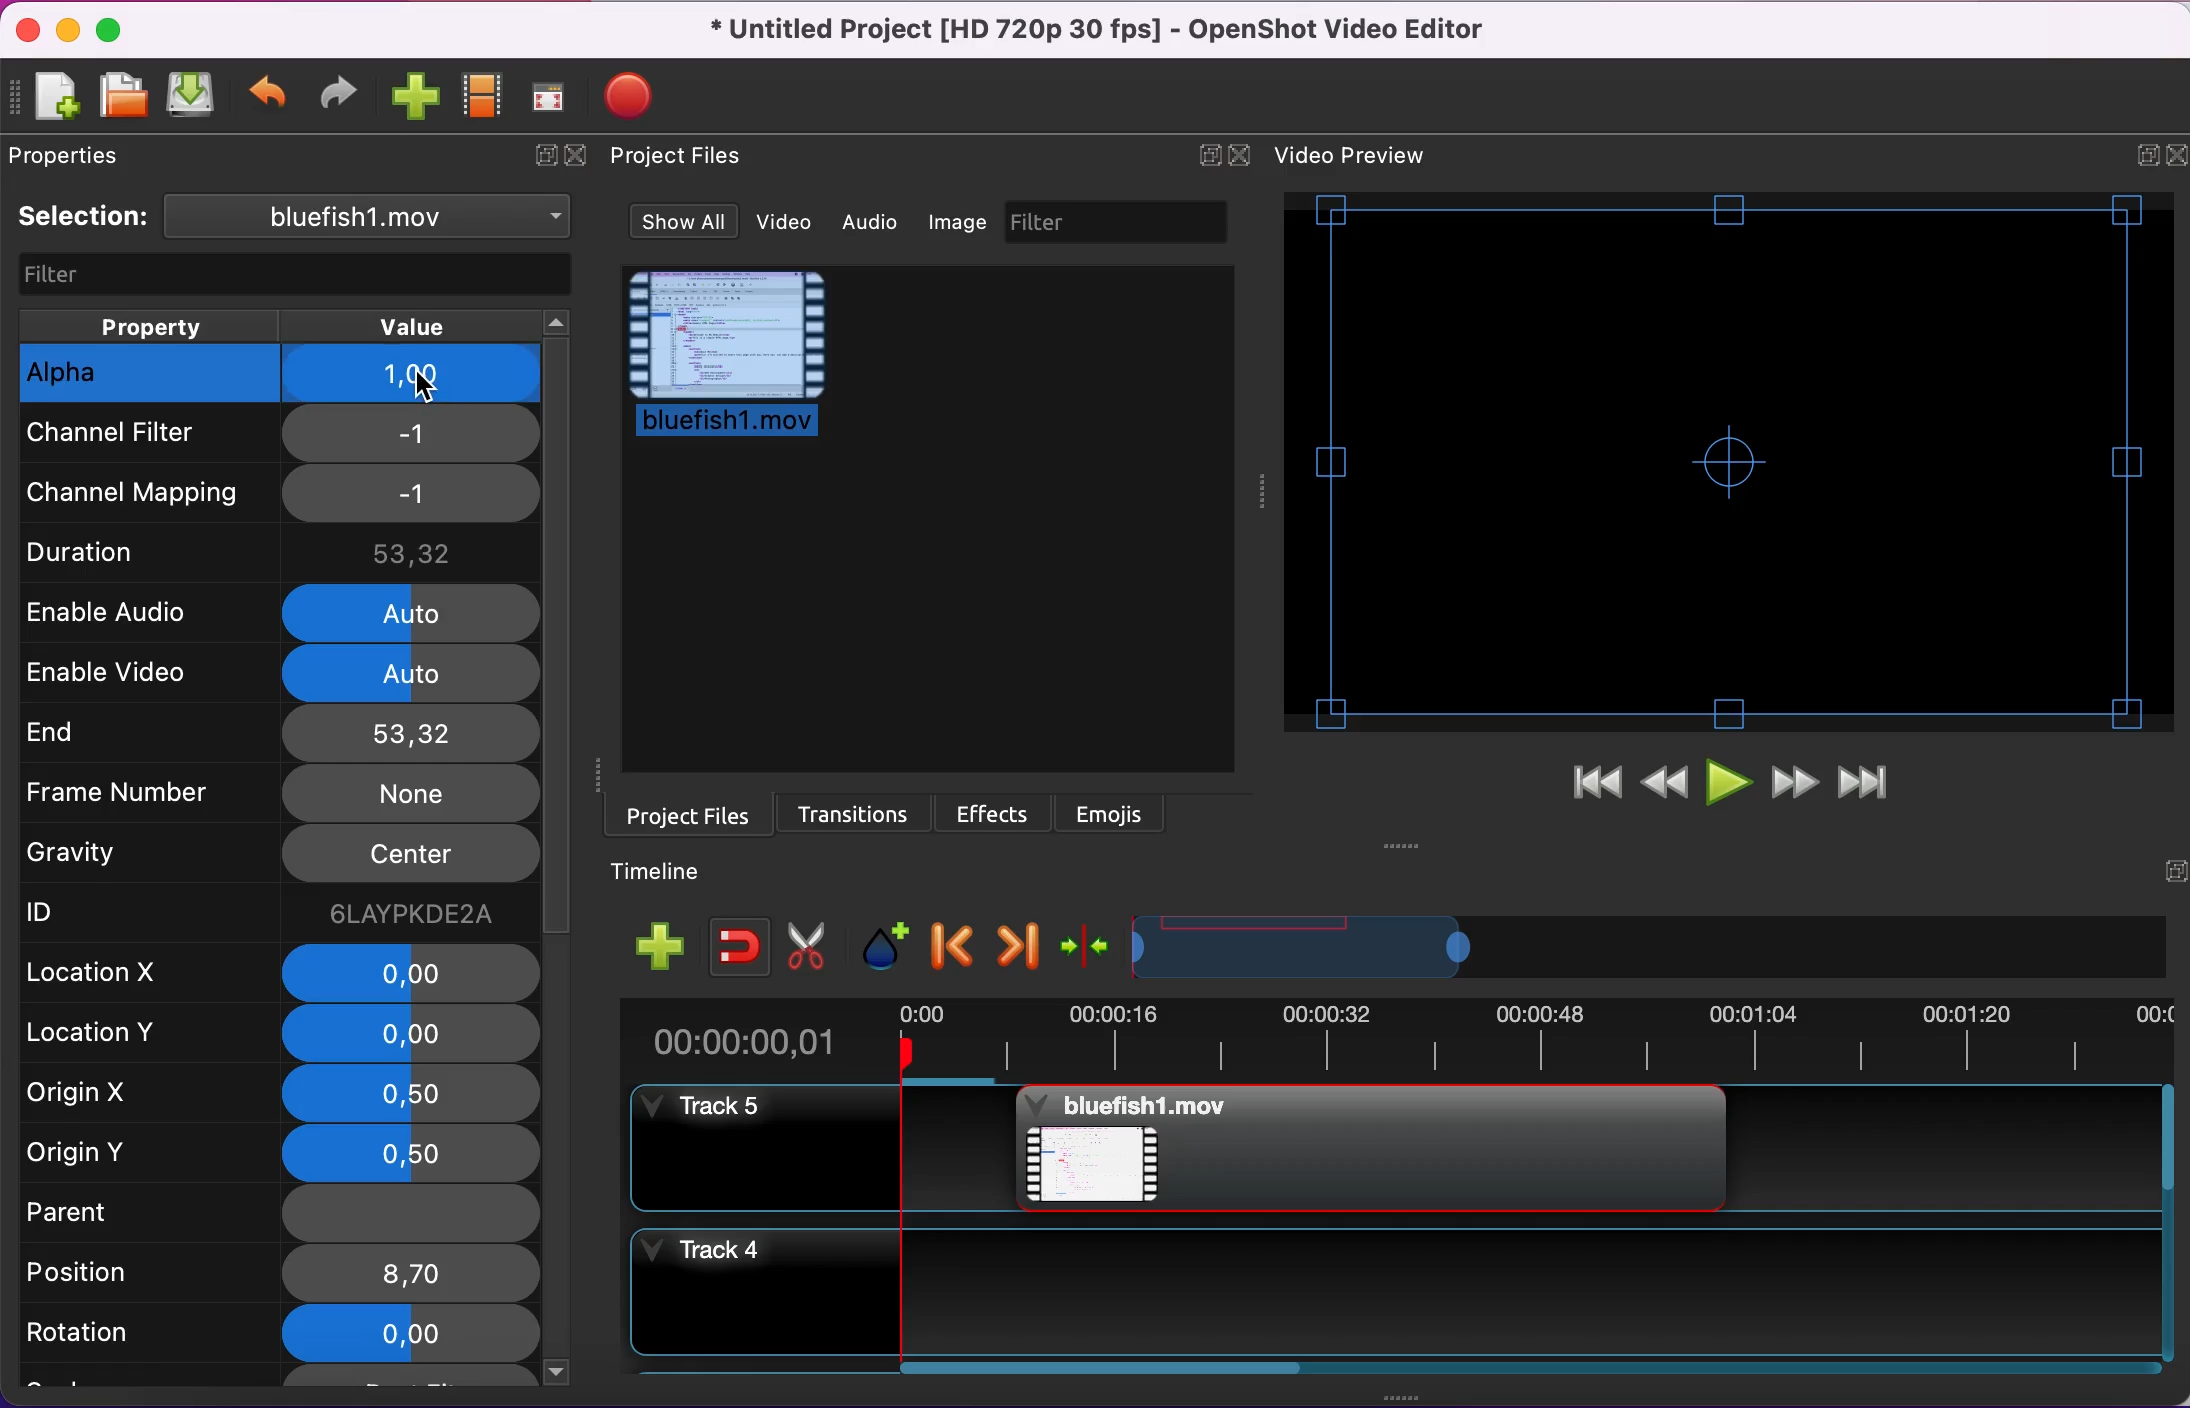 Image resolution: width=2190 pixels, height=1408 pixels. What do you see at coordinates (409, 1093) in the screenshot?
I see `0,5` at bounding box center [409, 1093].